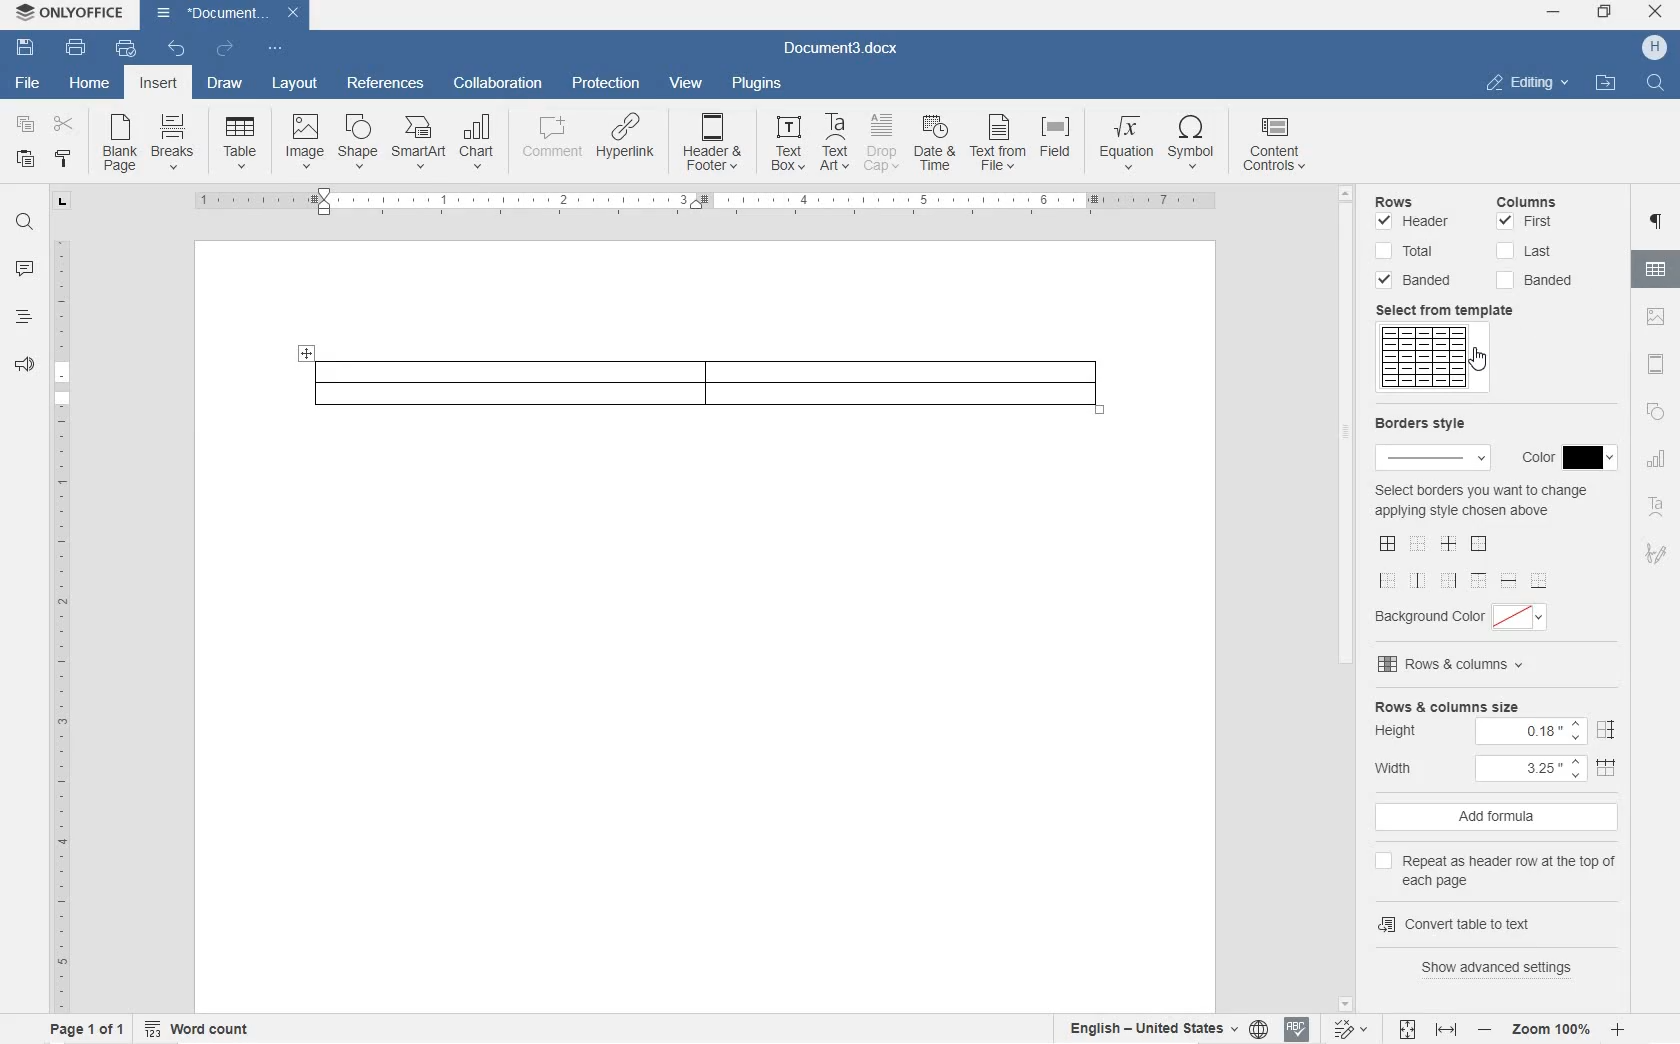 This screenshot has width=1680, height=1044. What do you see at coordinates (1524, 251) in the screenshot?
I see `Last` at bounding box center [1524, 251].